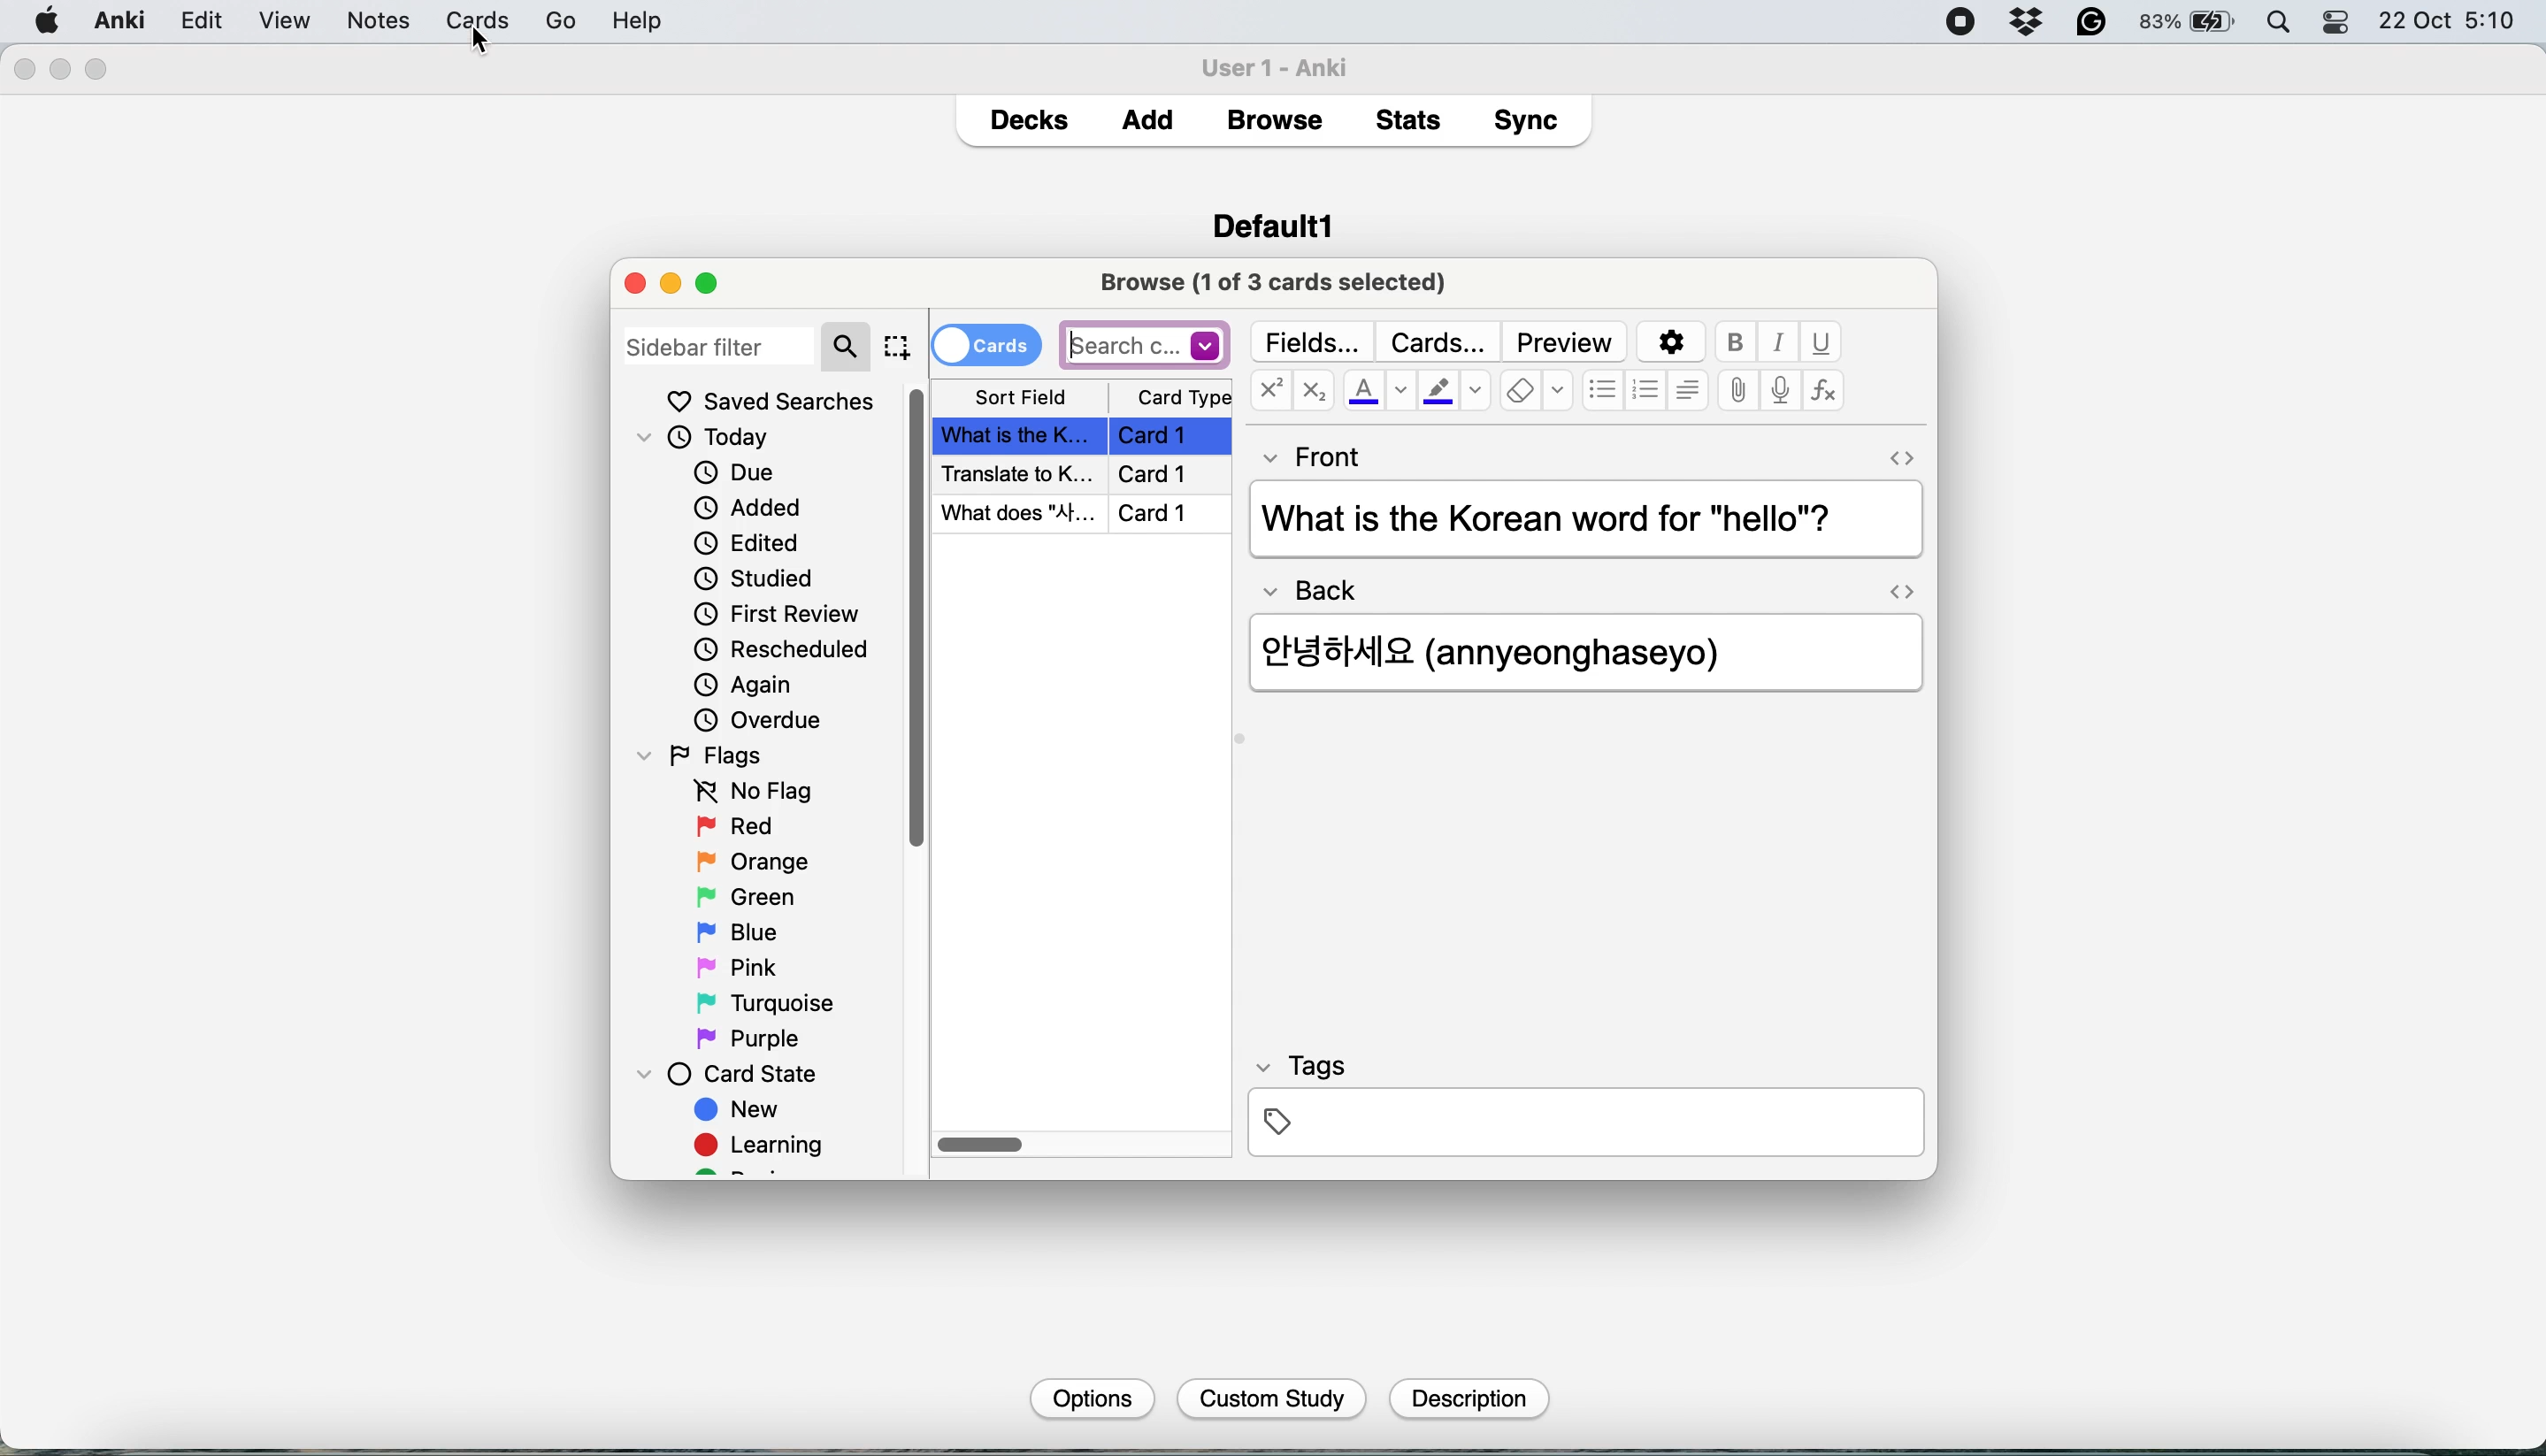 The width and height of the screenshot is (2546, 1456). I want to click on resheduled, so click(788, 650).